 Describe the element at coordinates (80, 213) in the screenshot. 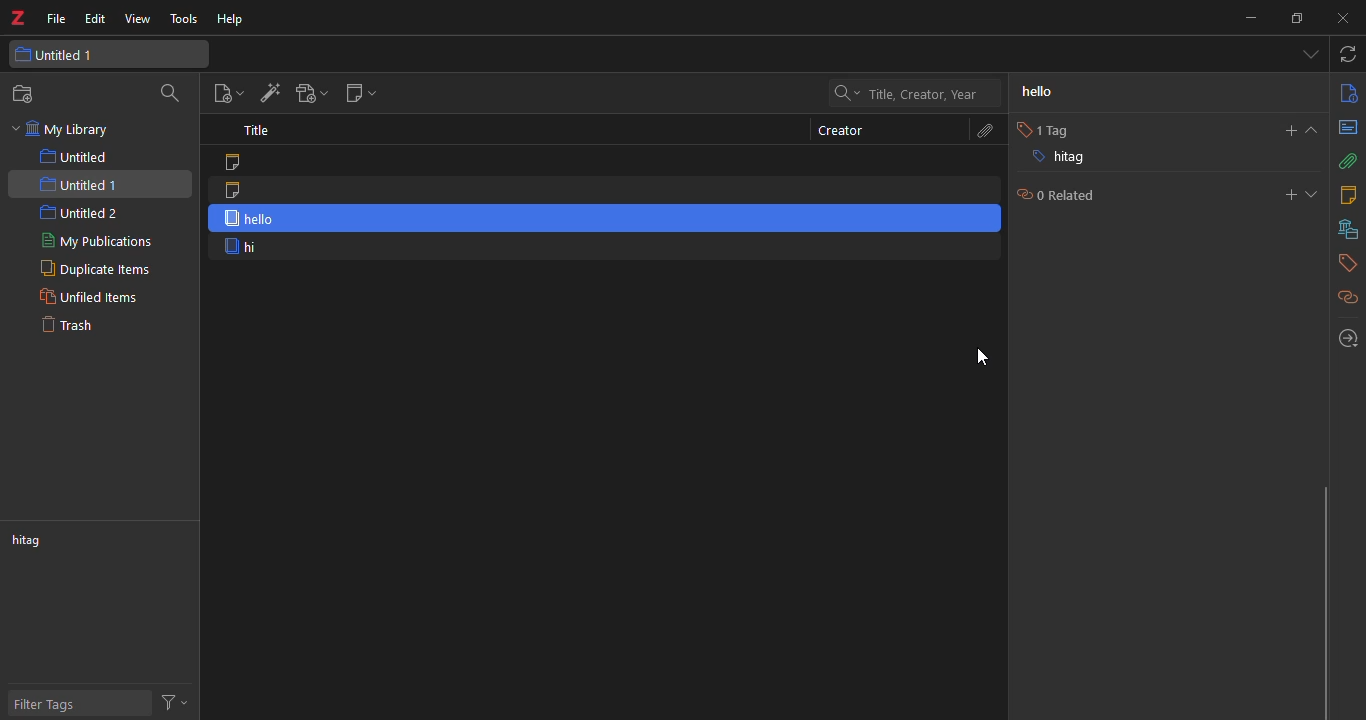

I see `untitled 2` at that location.